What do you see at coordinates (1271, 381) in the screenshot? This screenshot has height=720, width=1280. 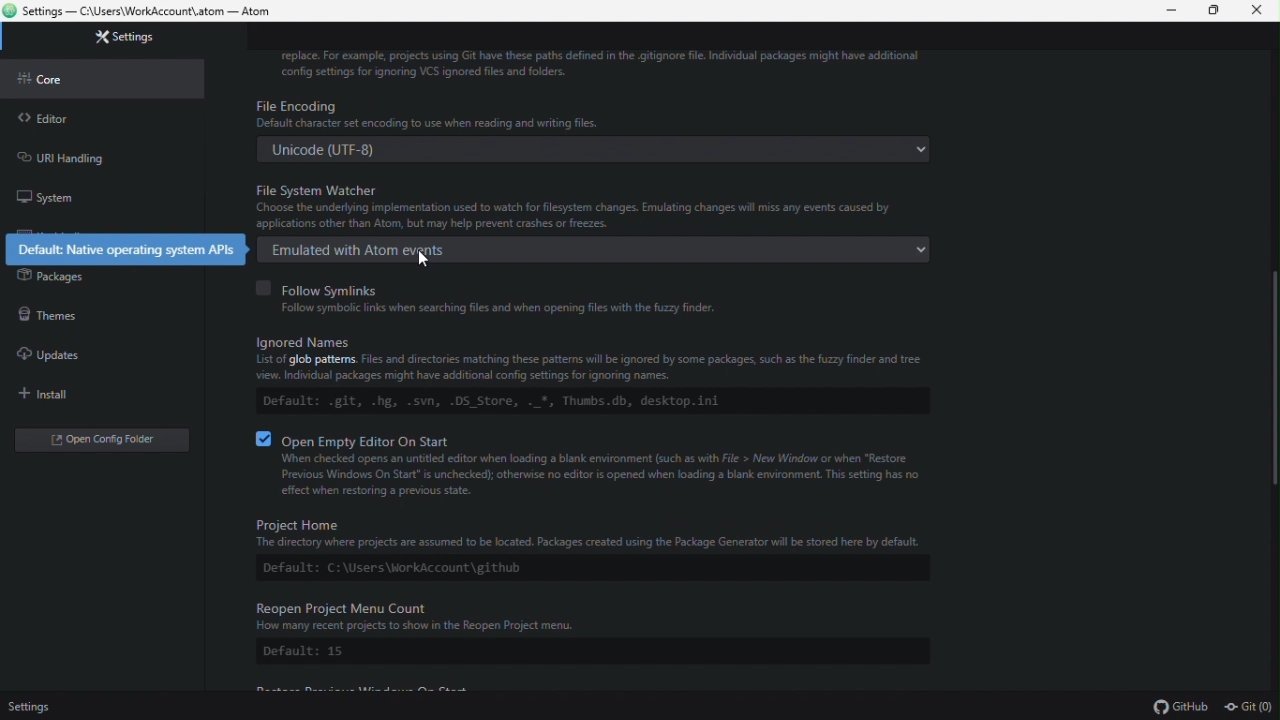 I see `Scroll bar` at bounding box center [1271, 381].